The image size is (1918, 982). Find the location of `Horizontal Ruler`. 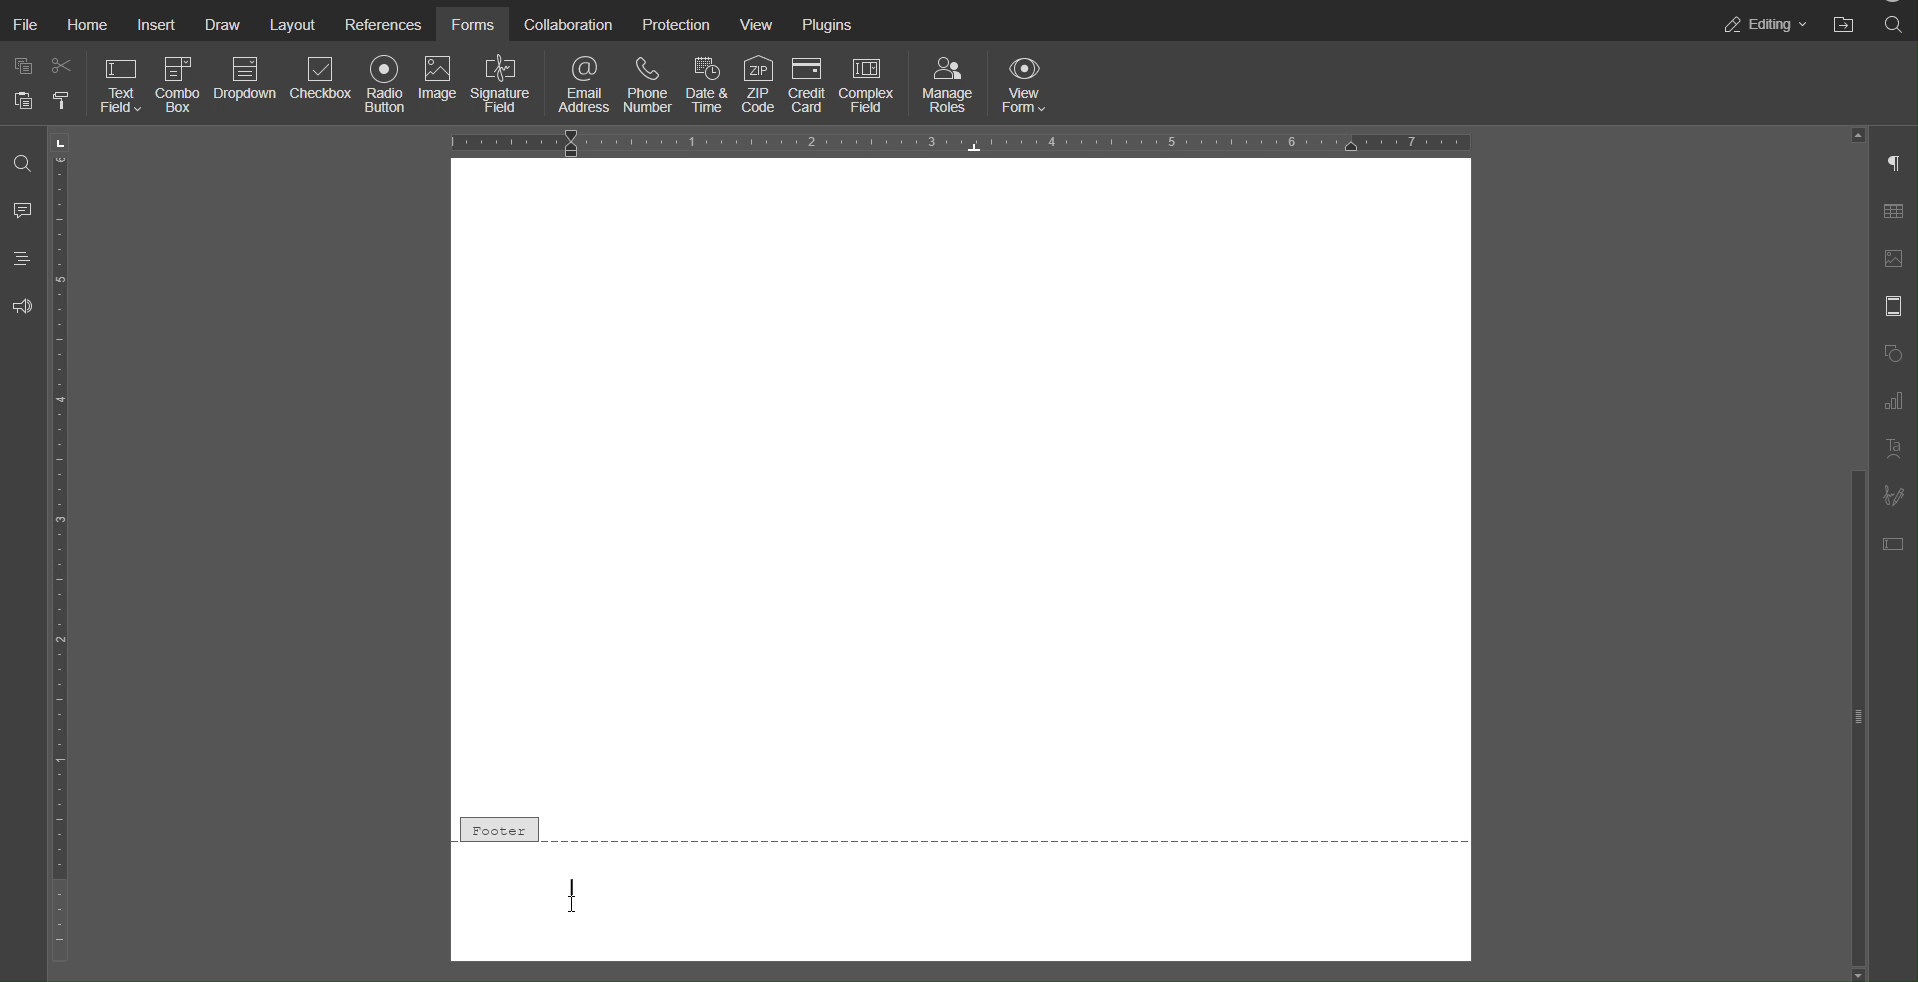

Horizontal Ruler is located at coordinates (959, 141).